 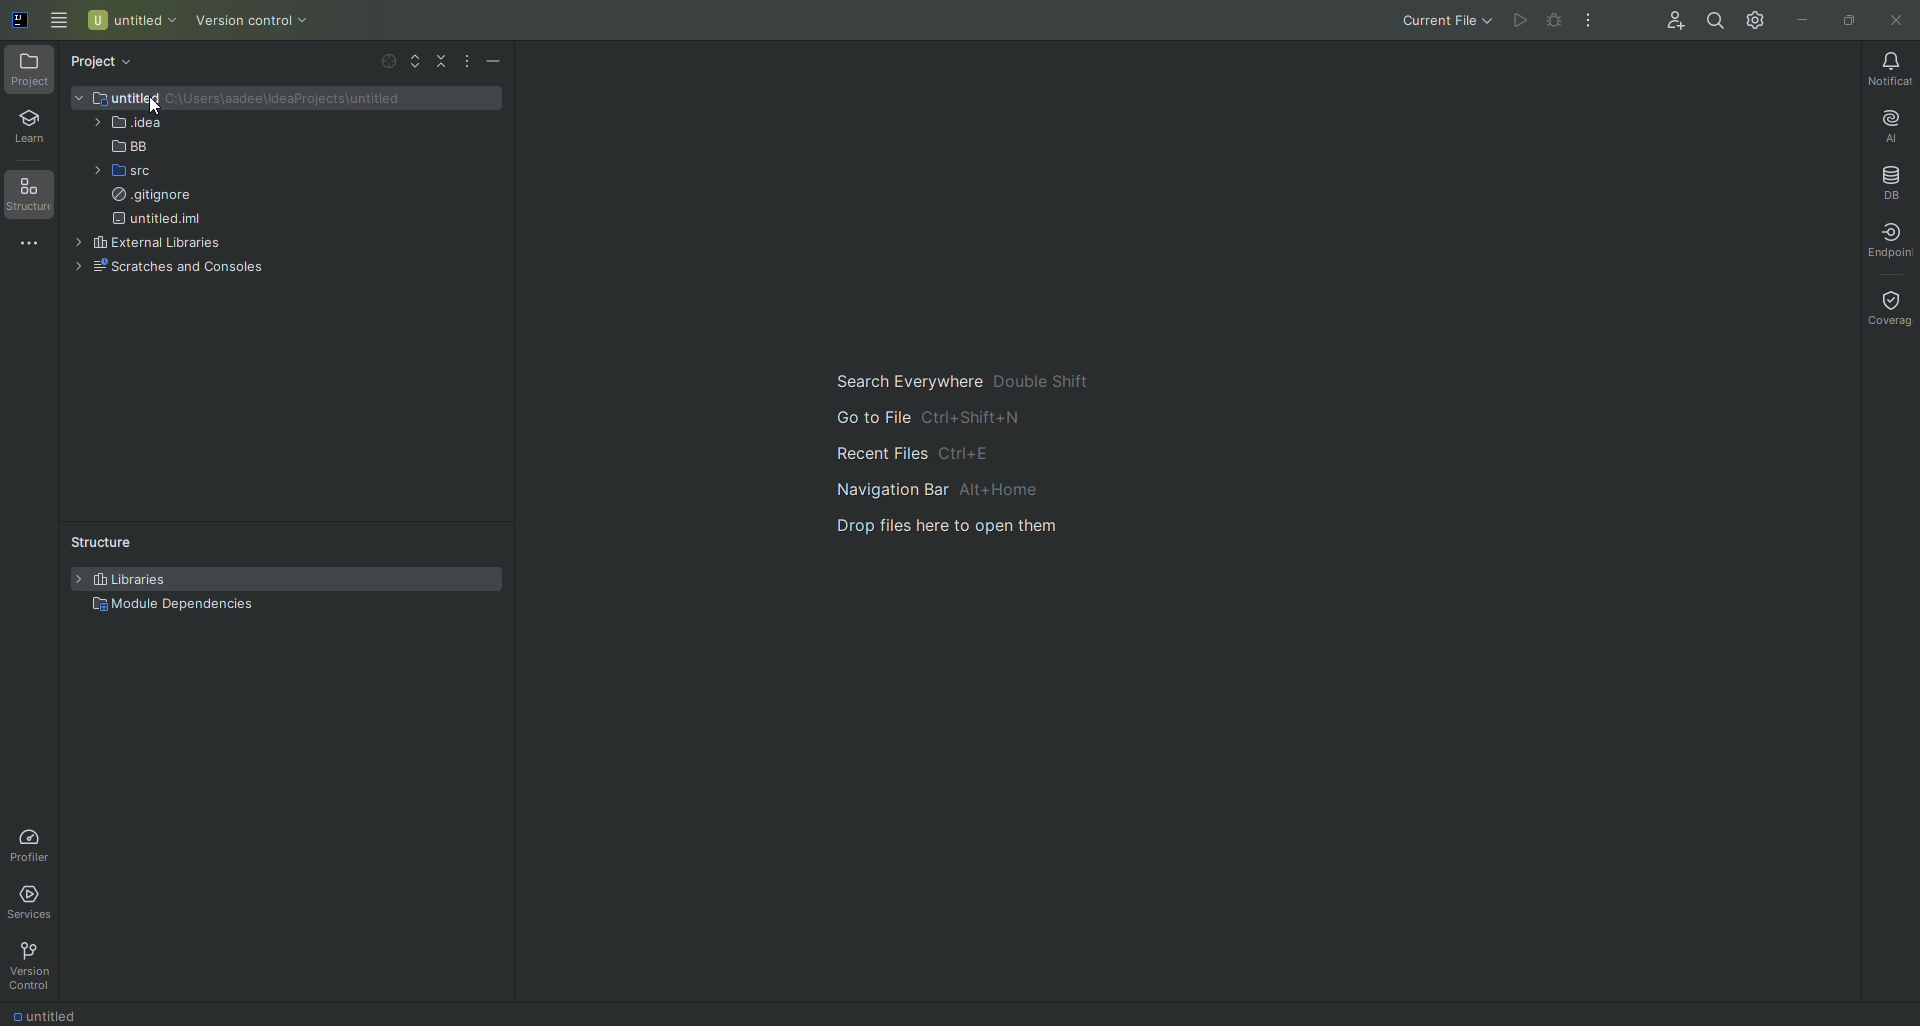 I want to click on Project, so click(x=106, y=63).